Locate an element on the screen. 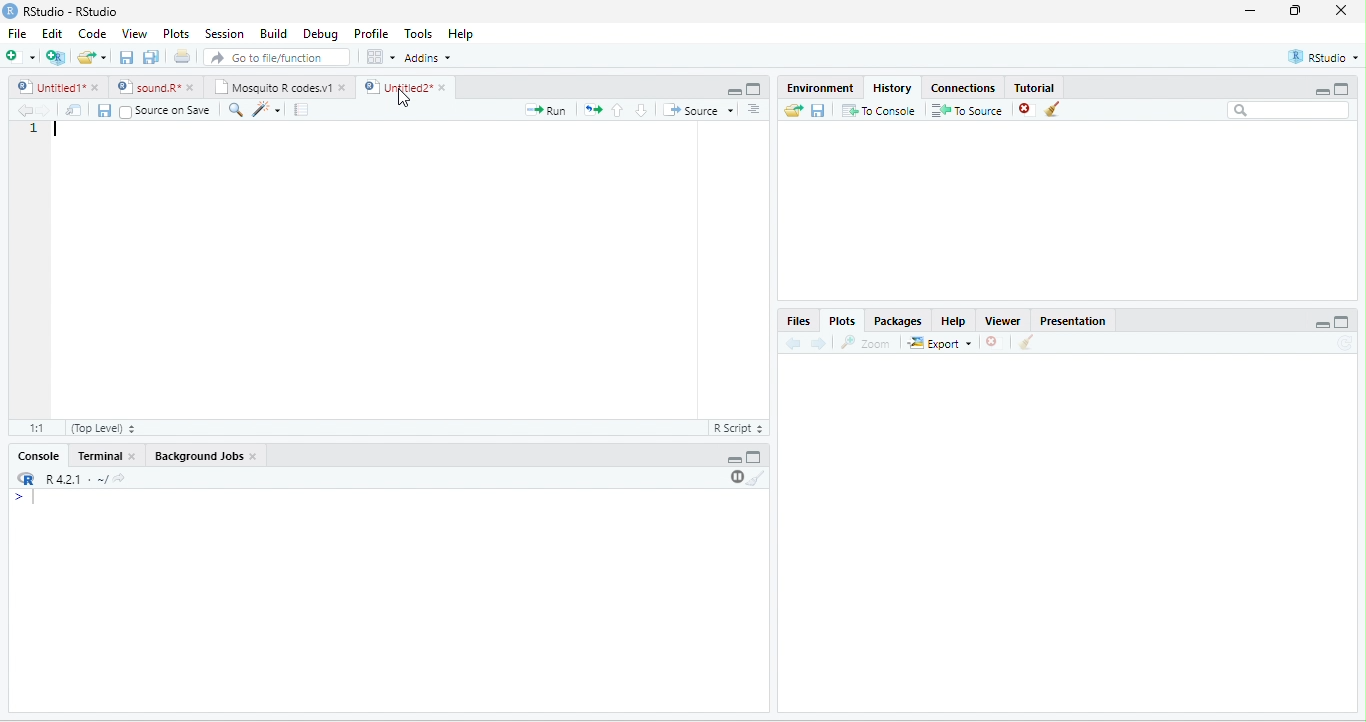 The height and width of the screenshot is (722, 1366). clear is located at coordinates (1052, 109).